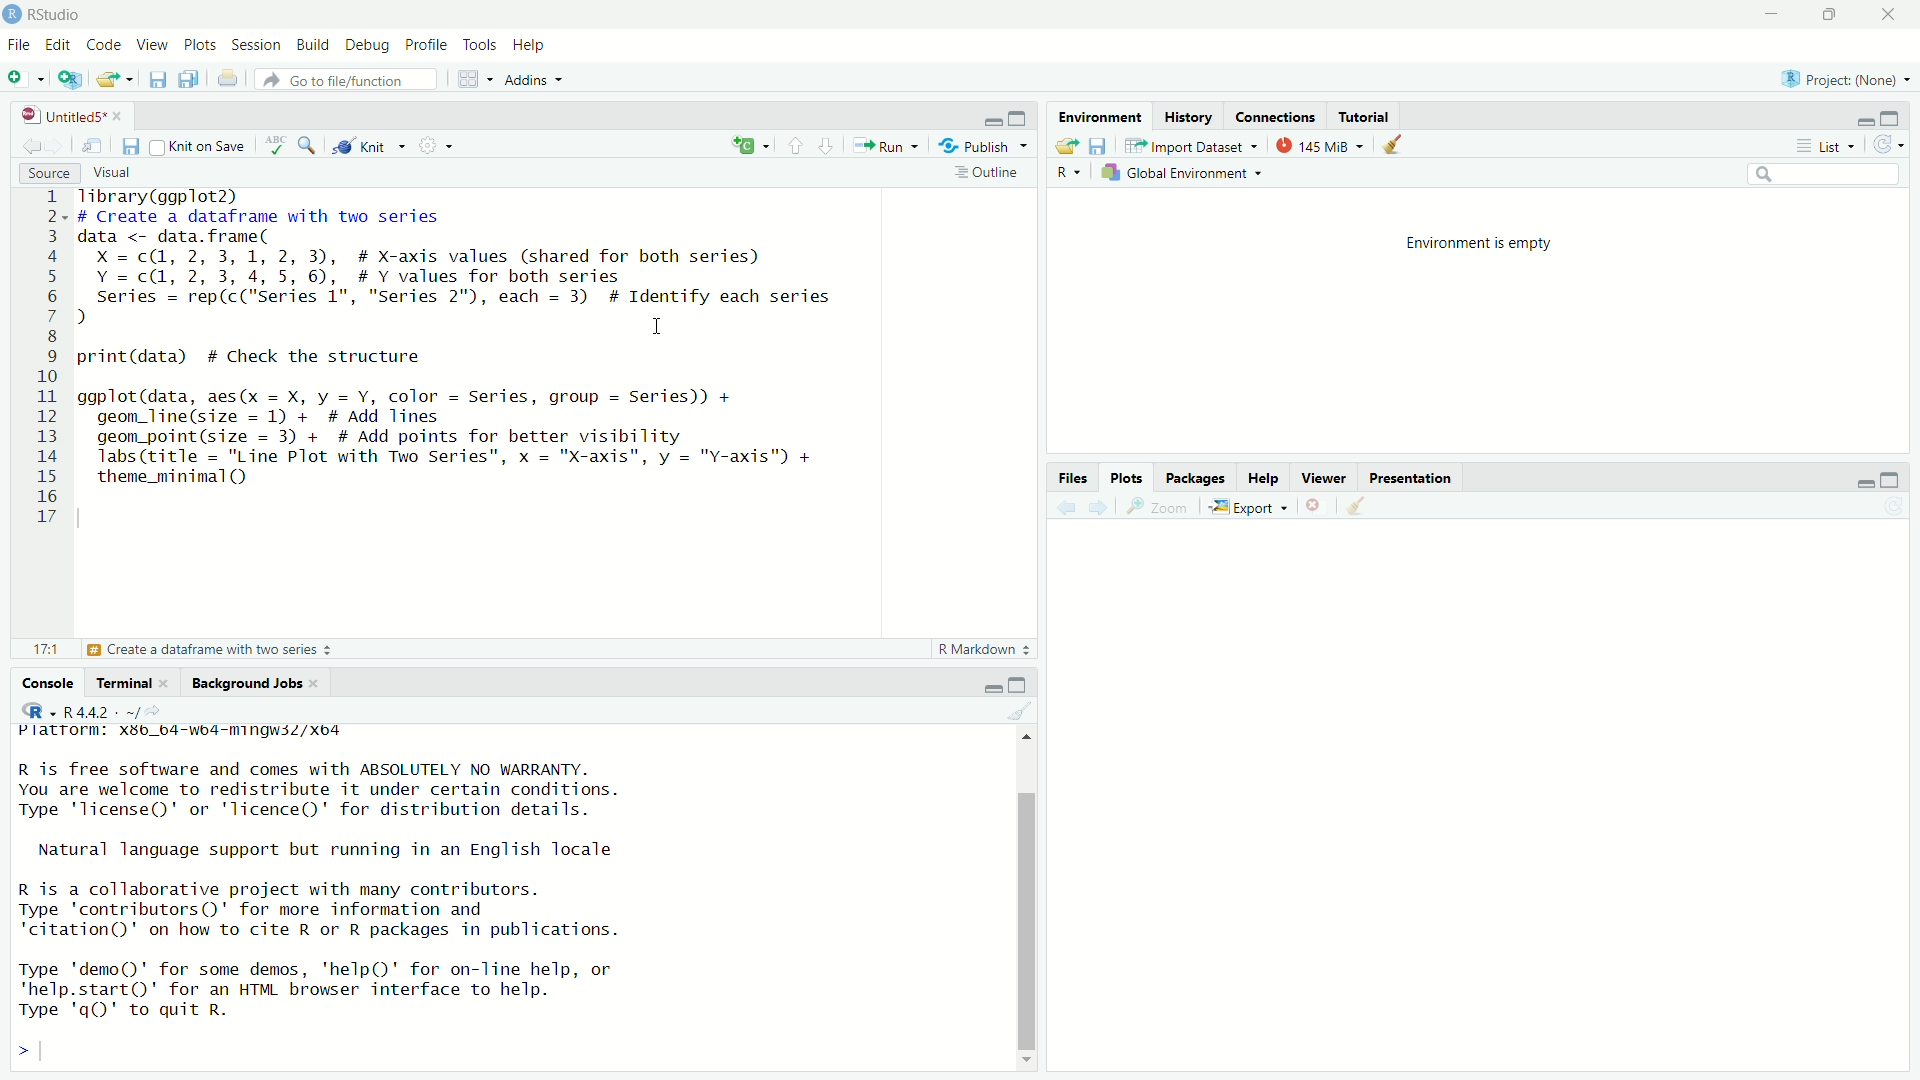 Image resolution: width=1920 pixels, height=1080 pixels. Describe the element at coordinates (131, 682) in the screenshot. I see `Terminal` at that location.